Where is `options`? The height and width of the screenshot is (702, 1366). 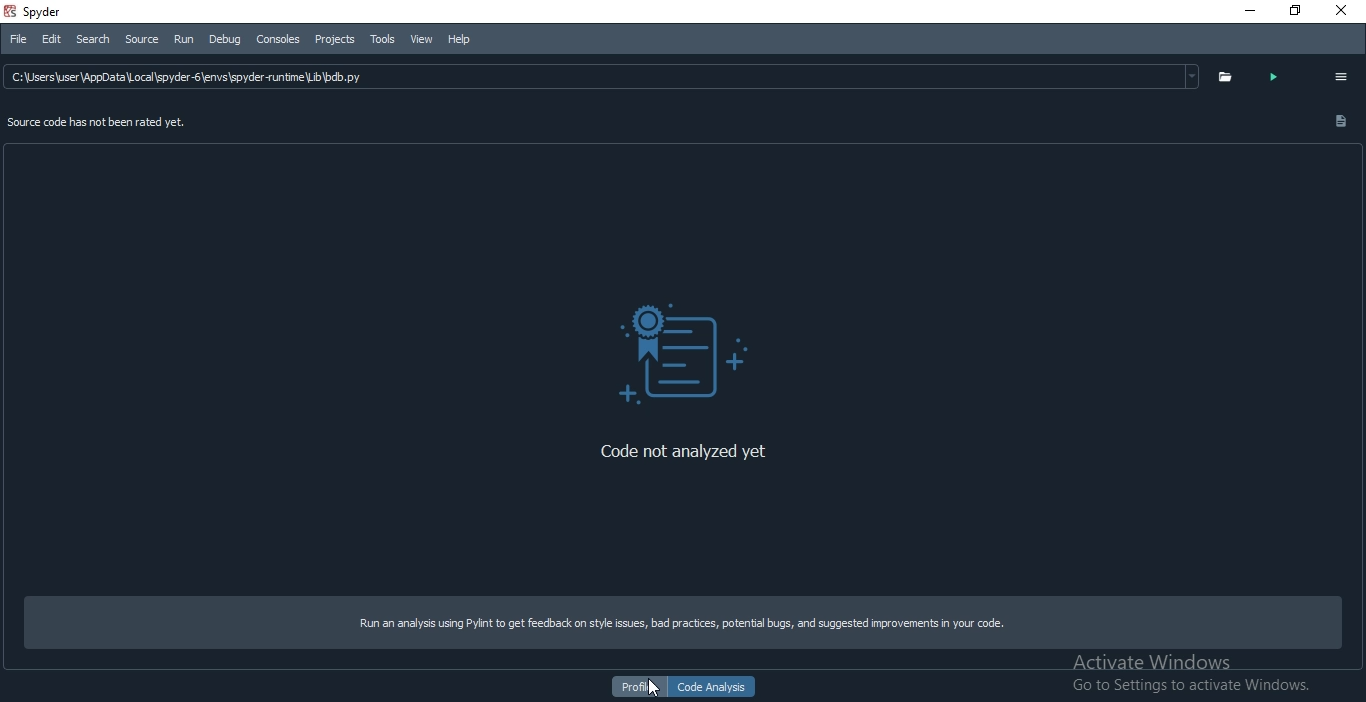 options is located at coordinates (1345, 74).